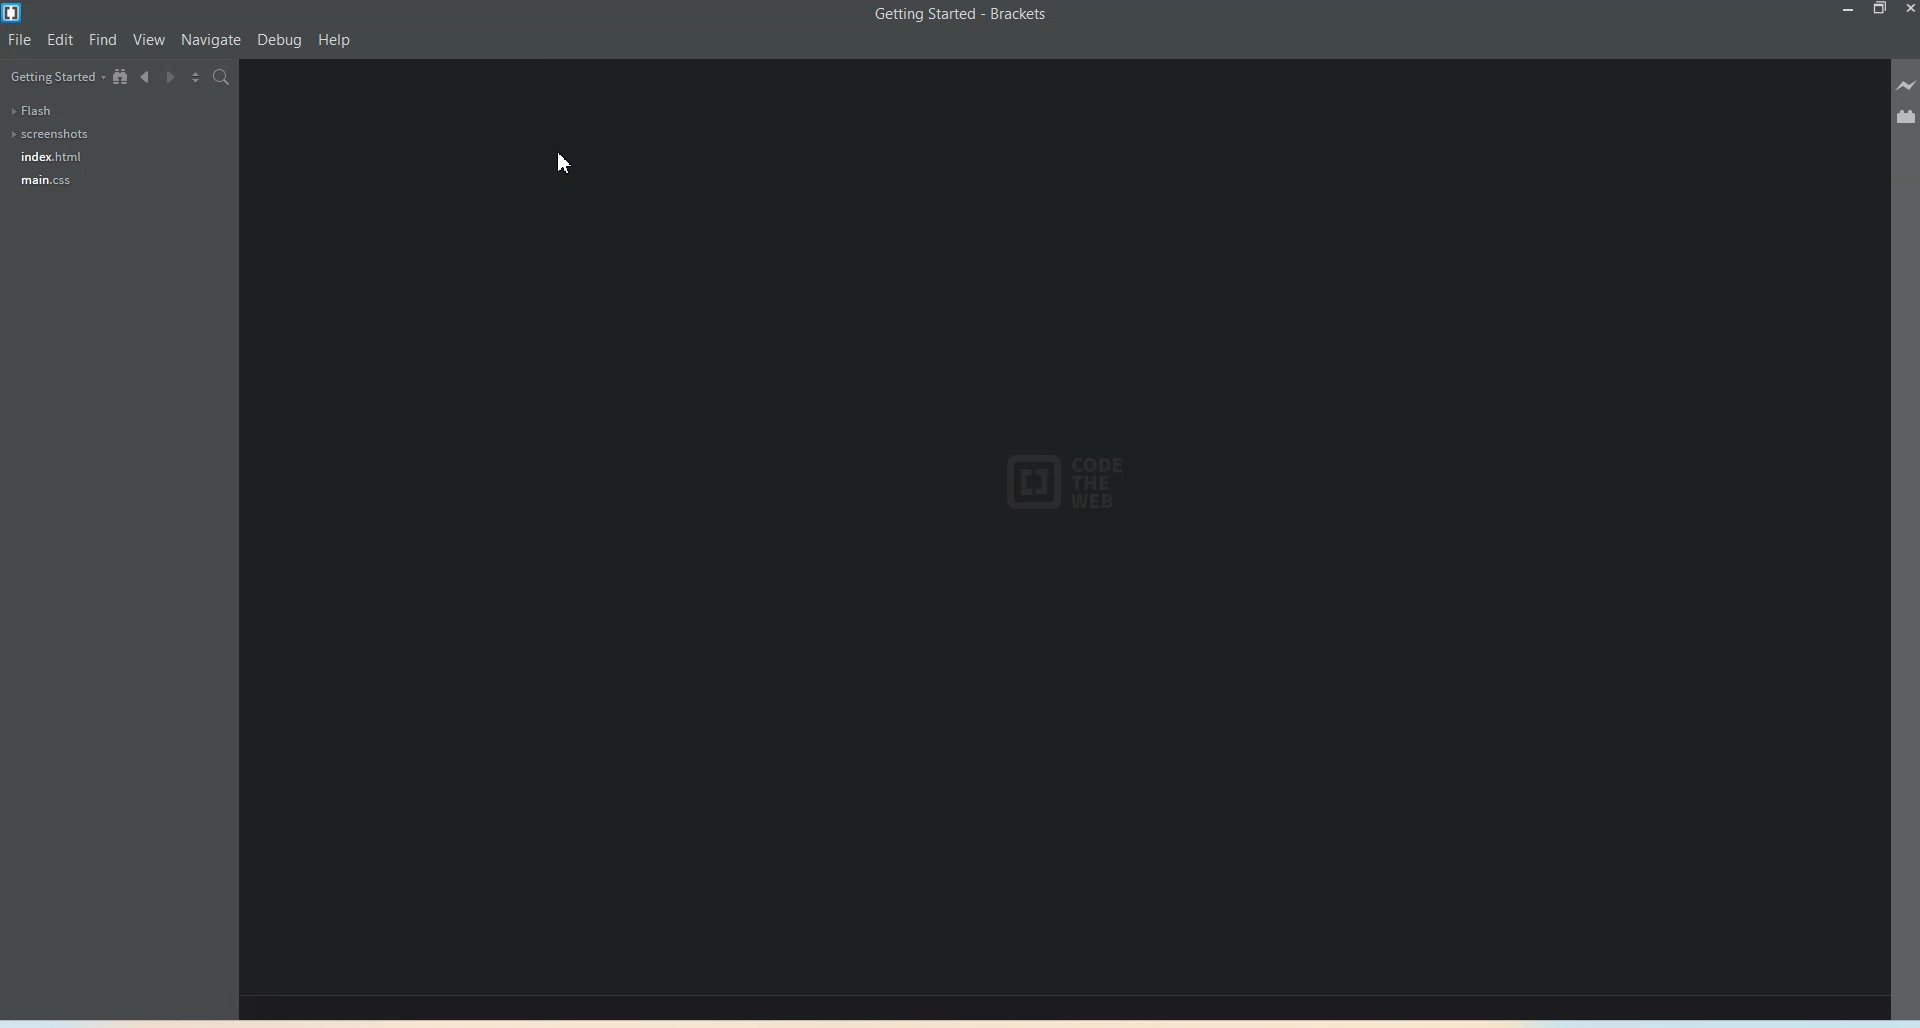  What do you see at coordinates (173, 78) in the screenshot?
I see `Navigate Forwards` at bounding box center [173, 78].